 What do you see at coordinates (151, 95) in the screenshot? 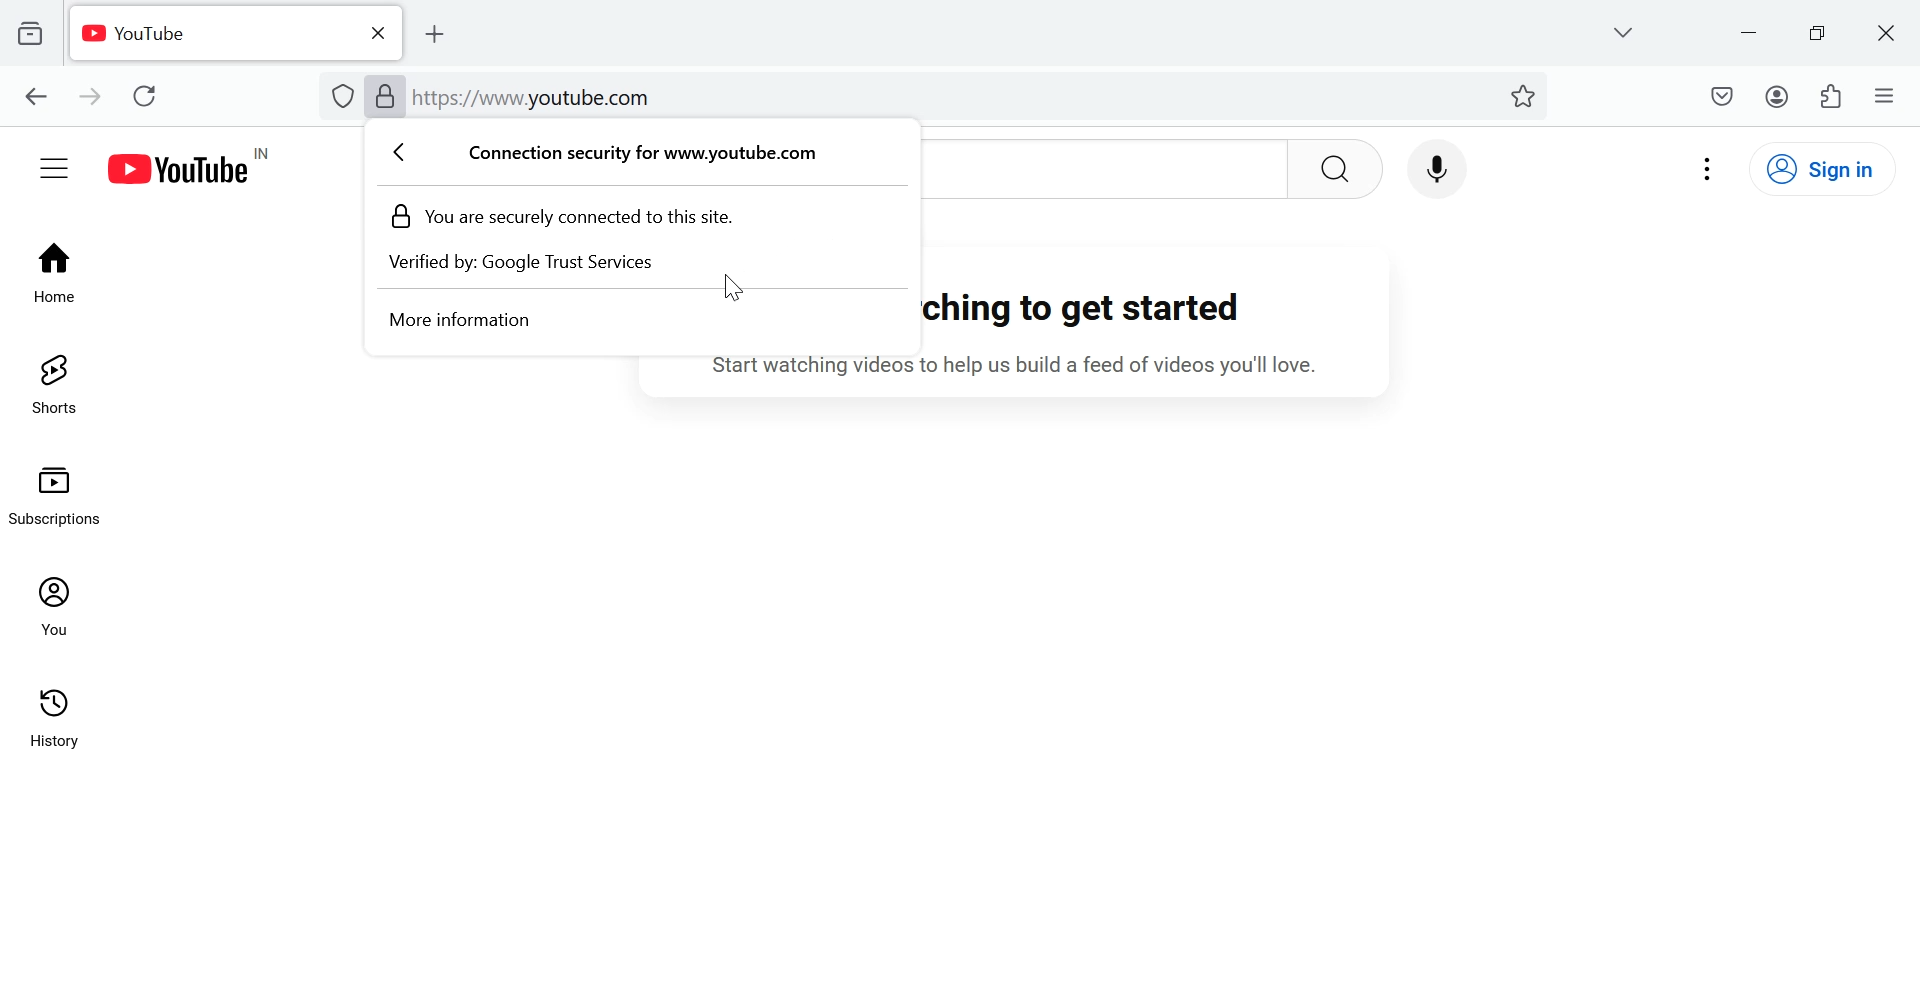
I see `Reload` at bounding box center [151, 95].